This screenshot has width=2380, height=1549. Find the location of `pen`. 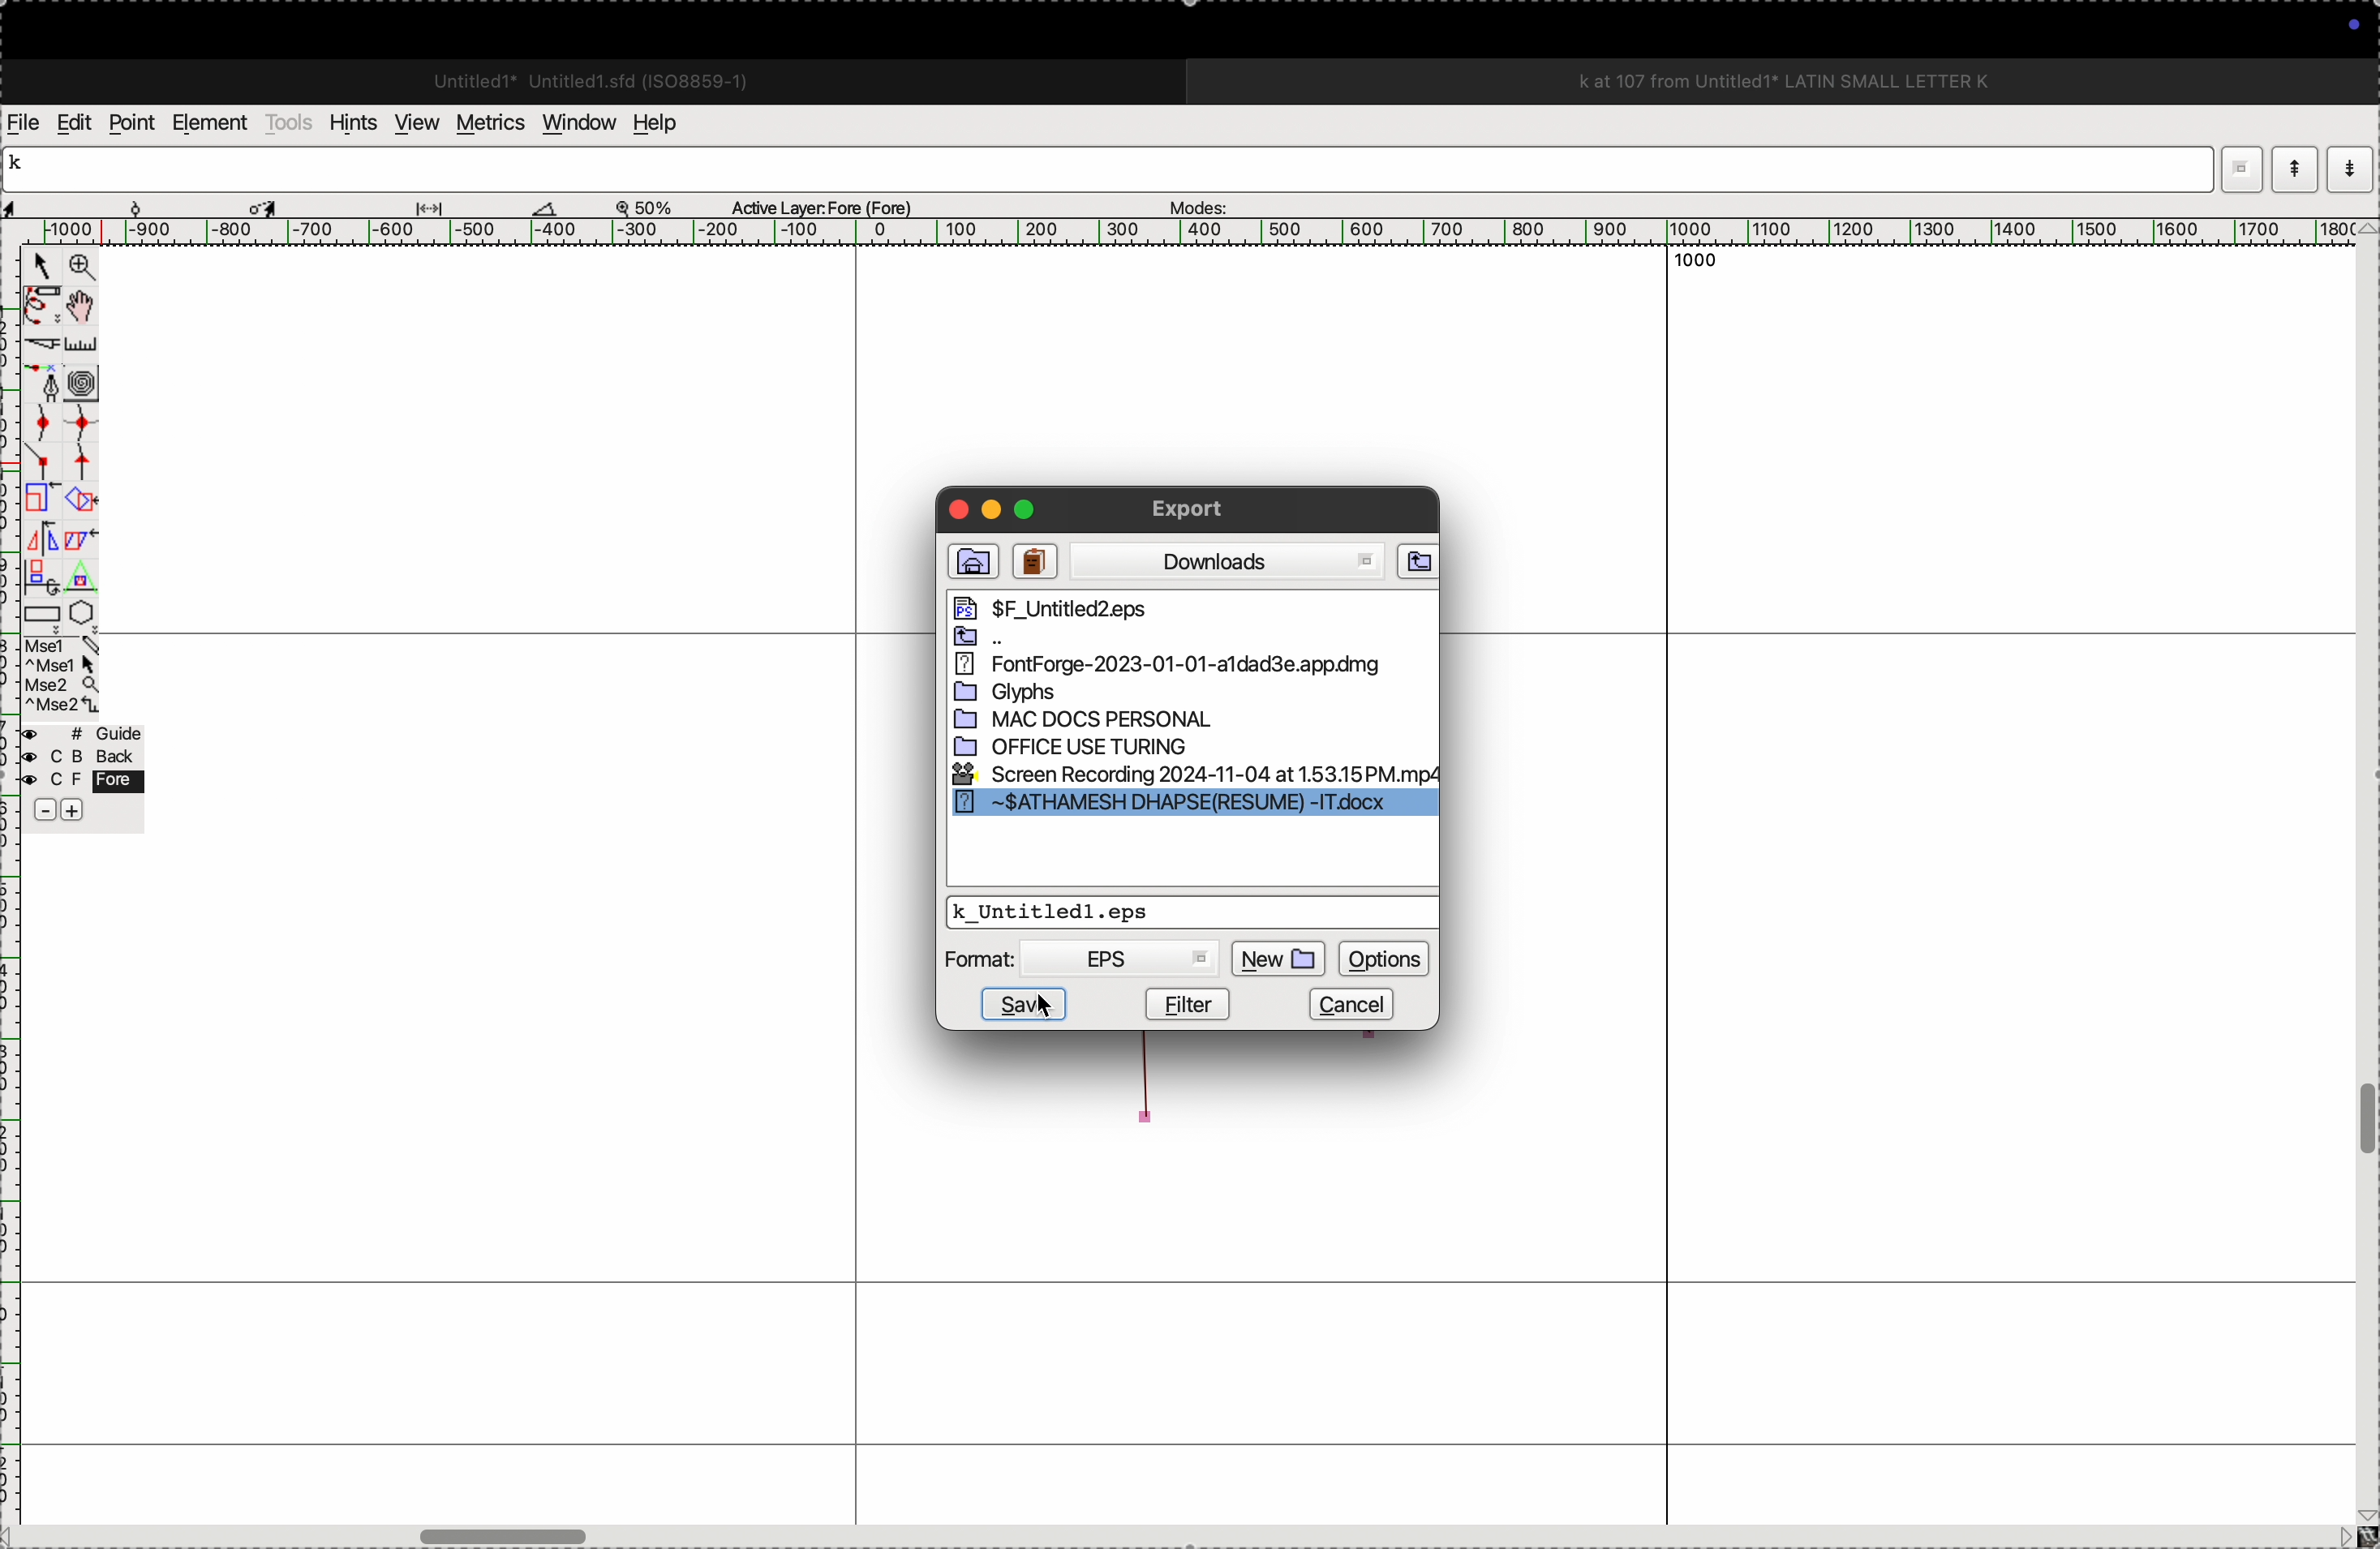

pen is located at coordinates (42, 305).